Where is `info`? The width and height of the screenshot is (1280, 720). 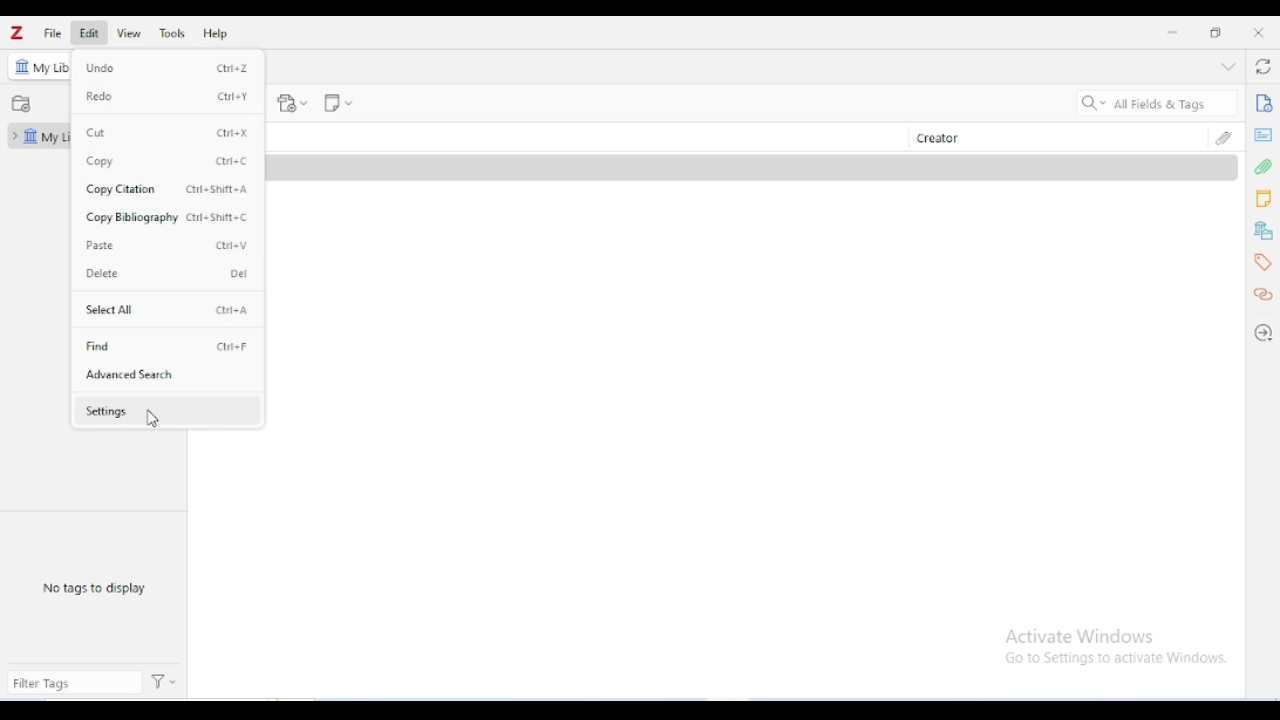
info is located at coordinates (1264, 102).